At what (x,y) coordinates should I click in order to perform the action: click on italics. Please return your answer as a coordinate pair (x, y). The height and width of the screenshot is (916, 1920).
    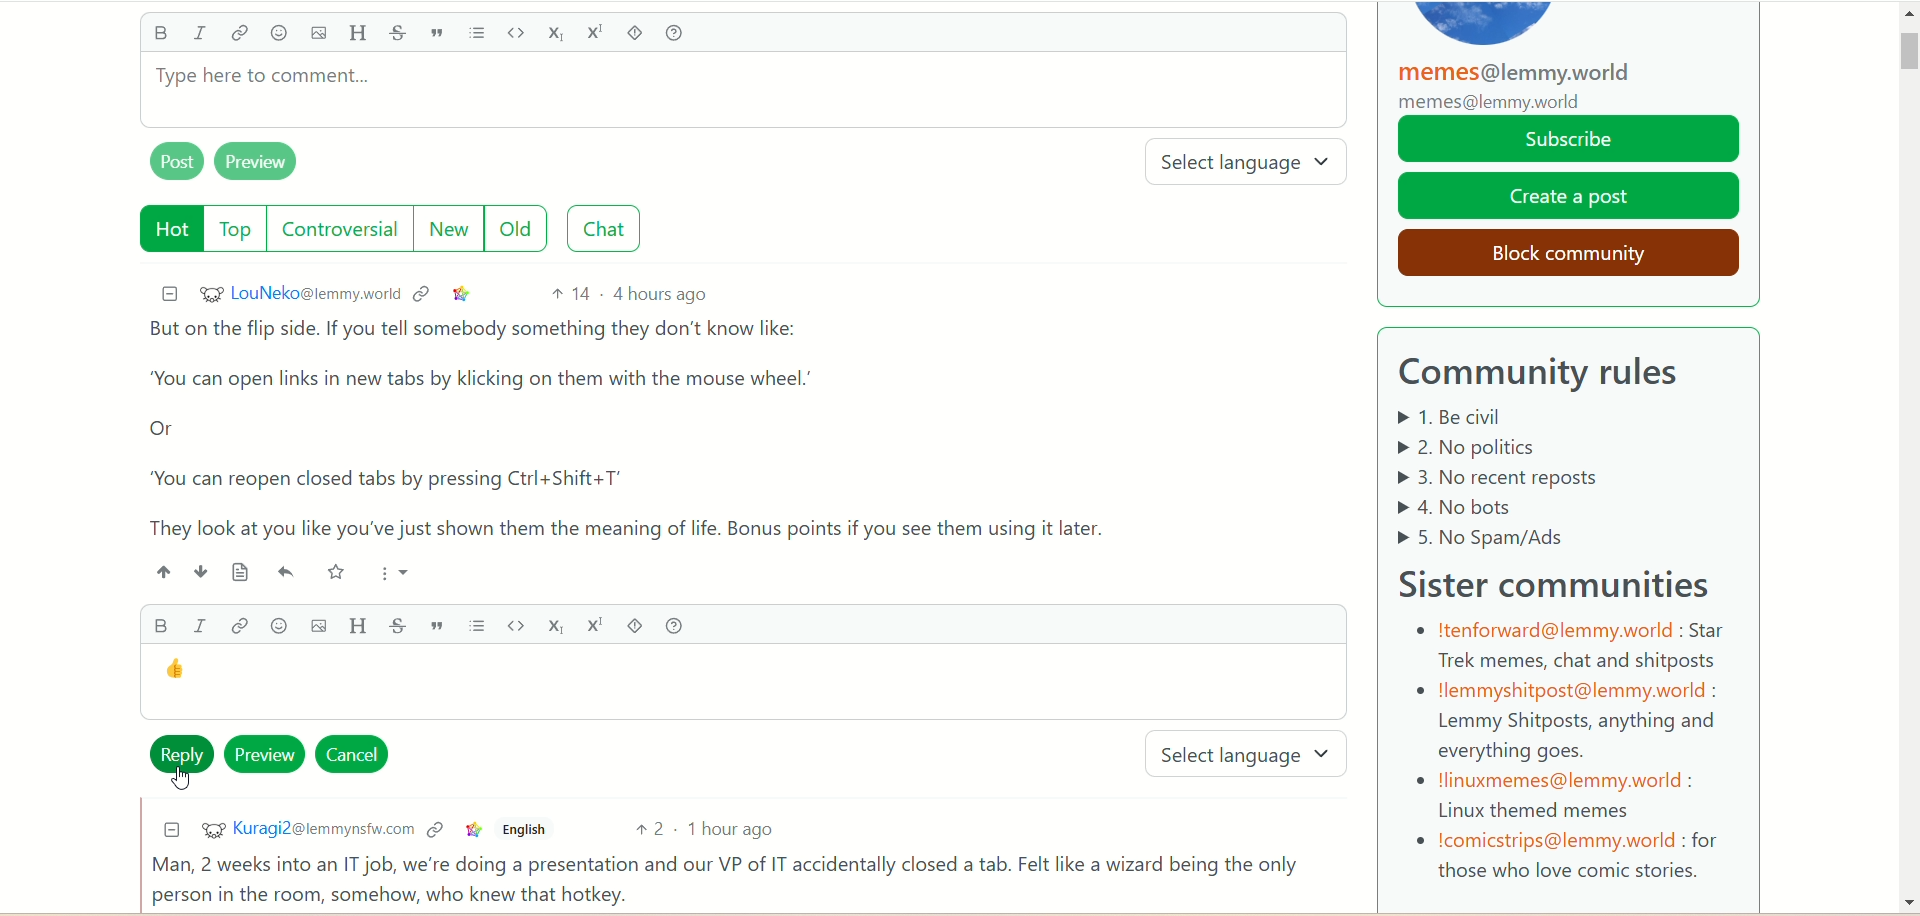
    Looking at the image, I should click on (205, 34).